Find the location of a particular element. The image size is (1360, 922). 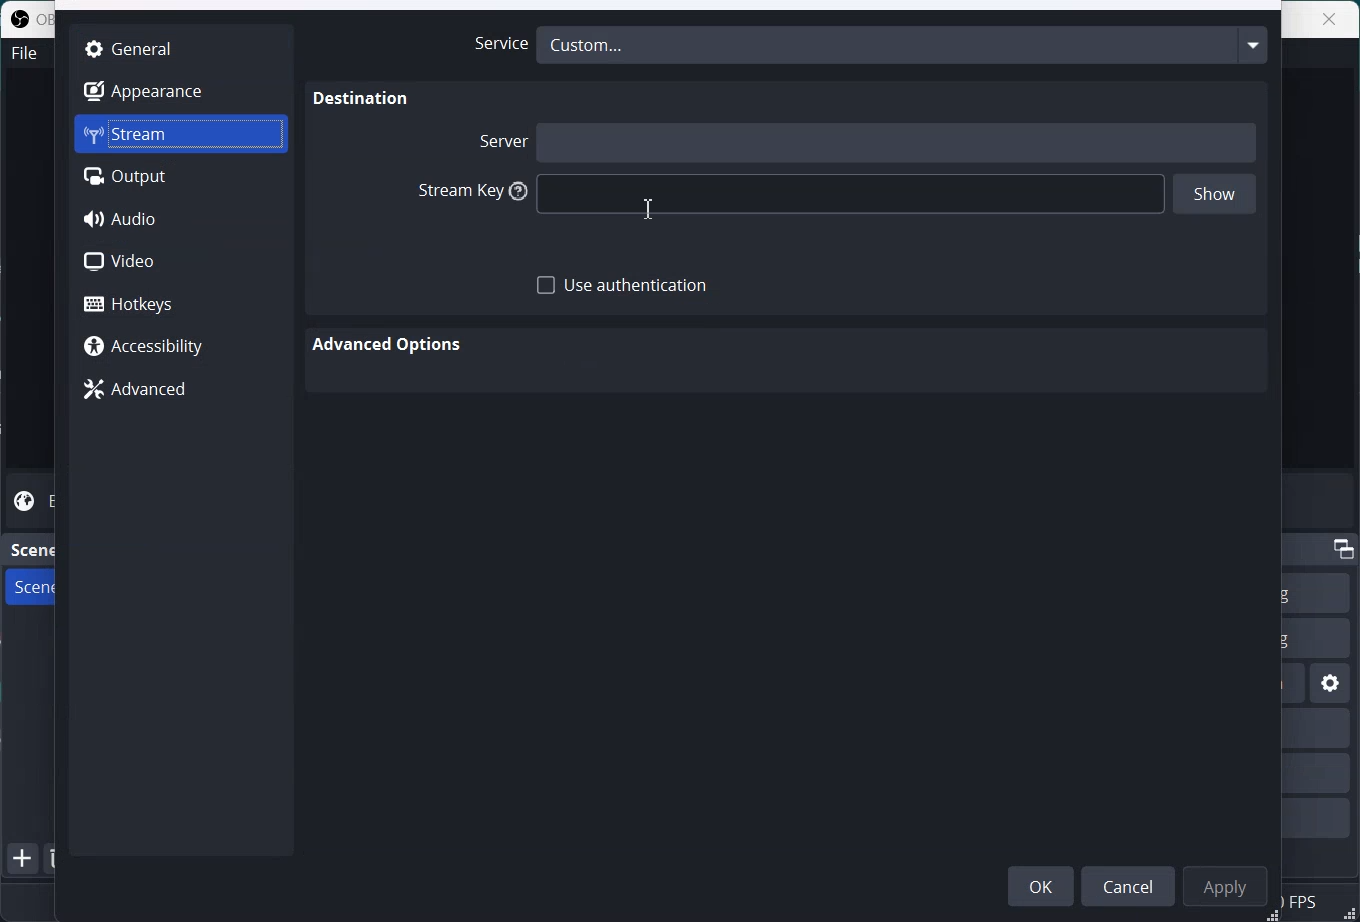

close is located at coordinates (1329, 19).